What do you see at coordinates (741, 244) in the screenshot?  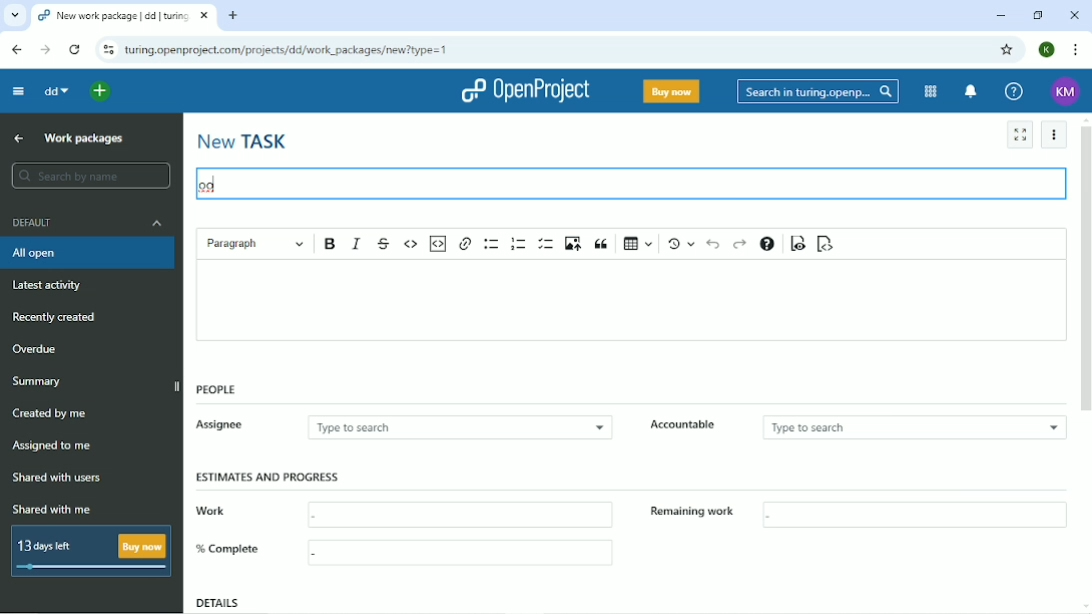 I see `Redo` at bounding box center [741, 244].